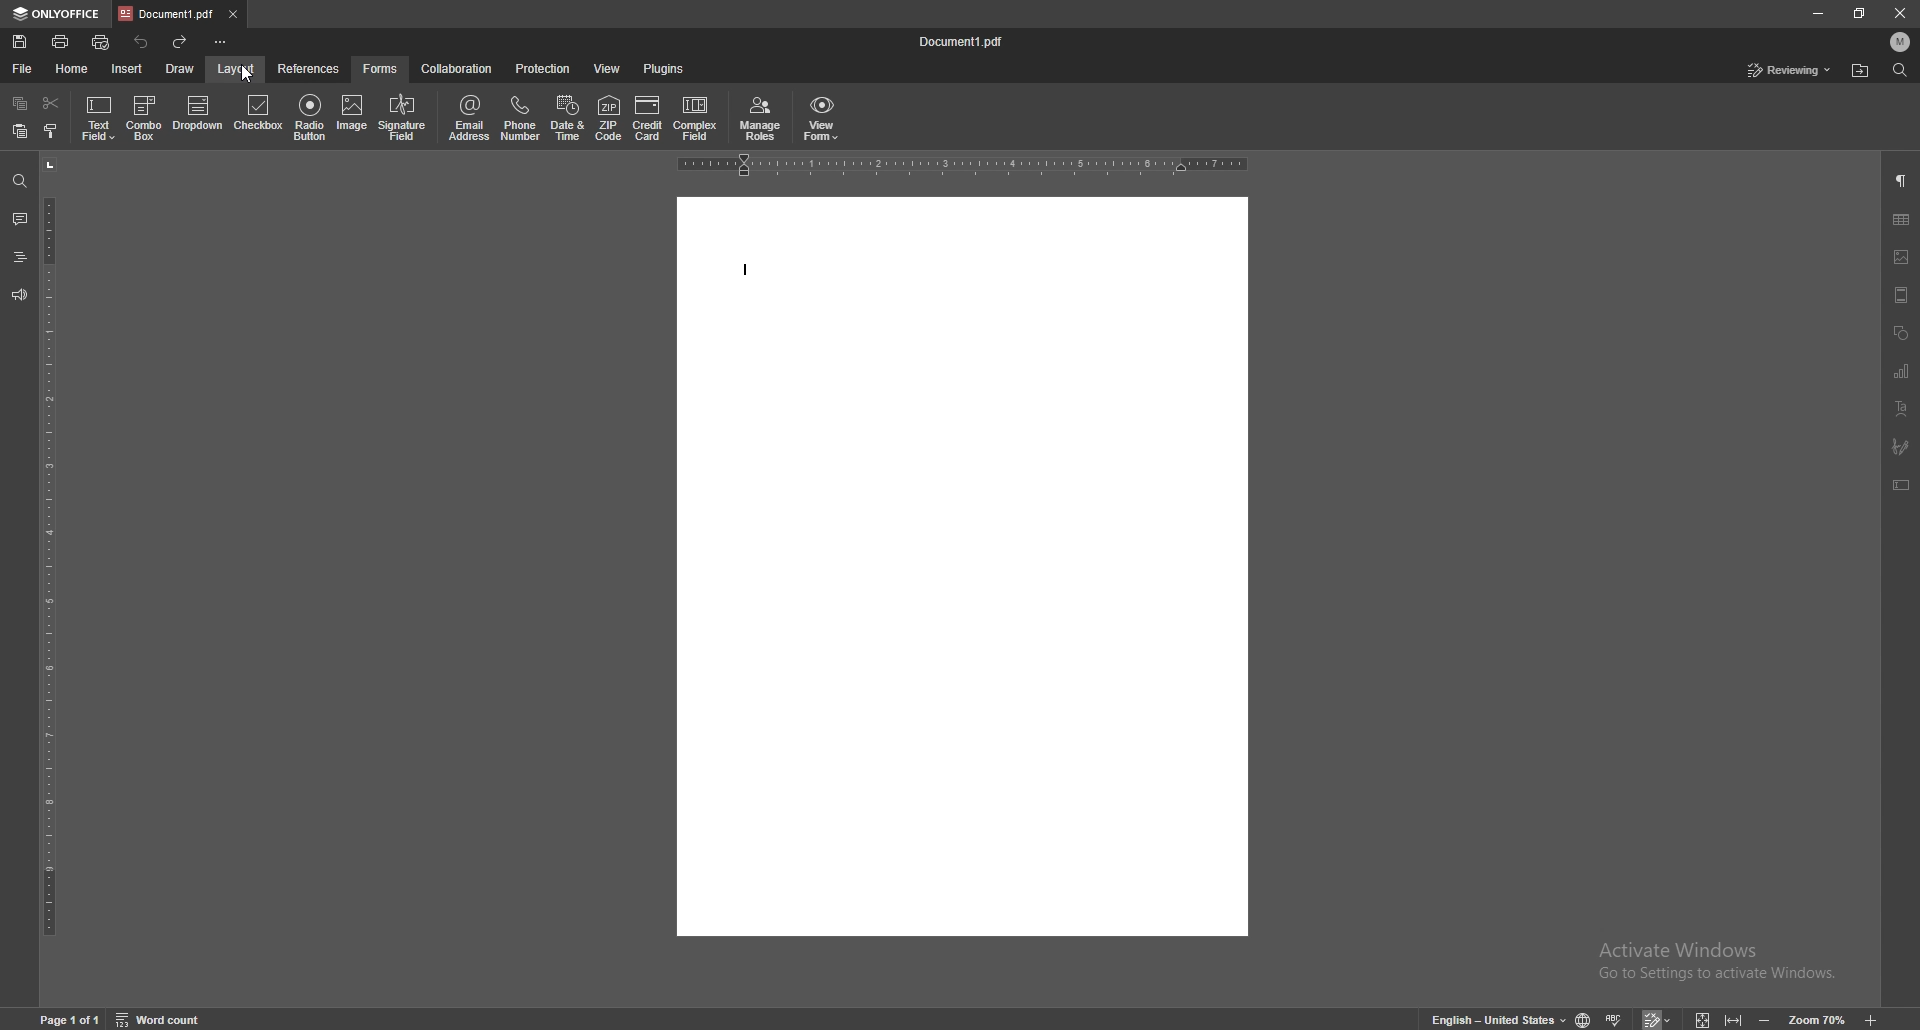 The height and width of the screenshot is (1030, 1920). What do you see at coordinates (259, 116) in the screenshot?
I see `checkbox` at bounding box center [259, 116].